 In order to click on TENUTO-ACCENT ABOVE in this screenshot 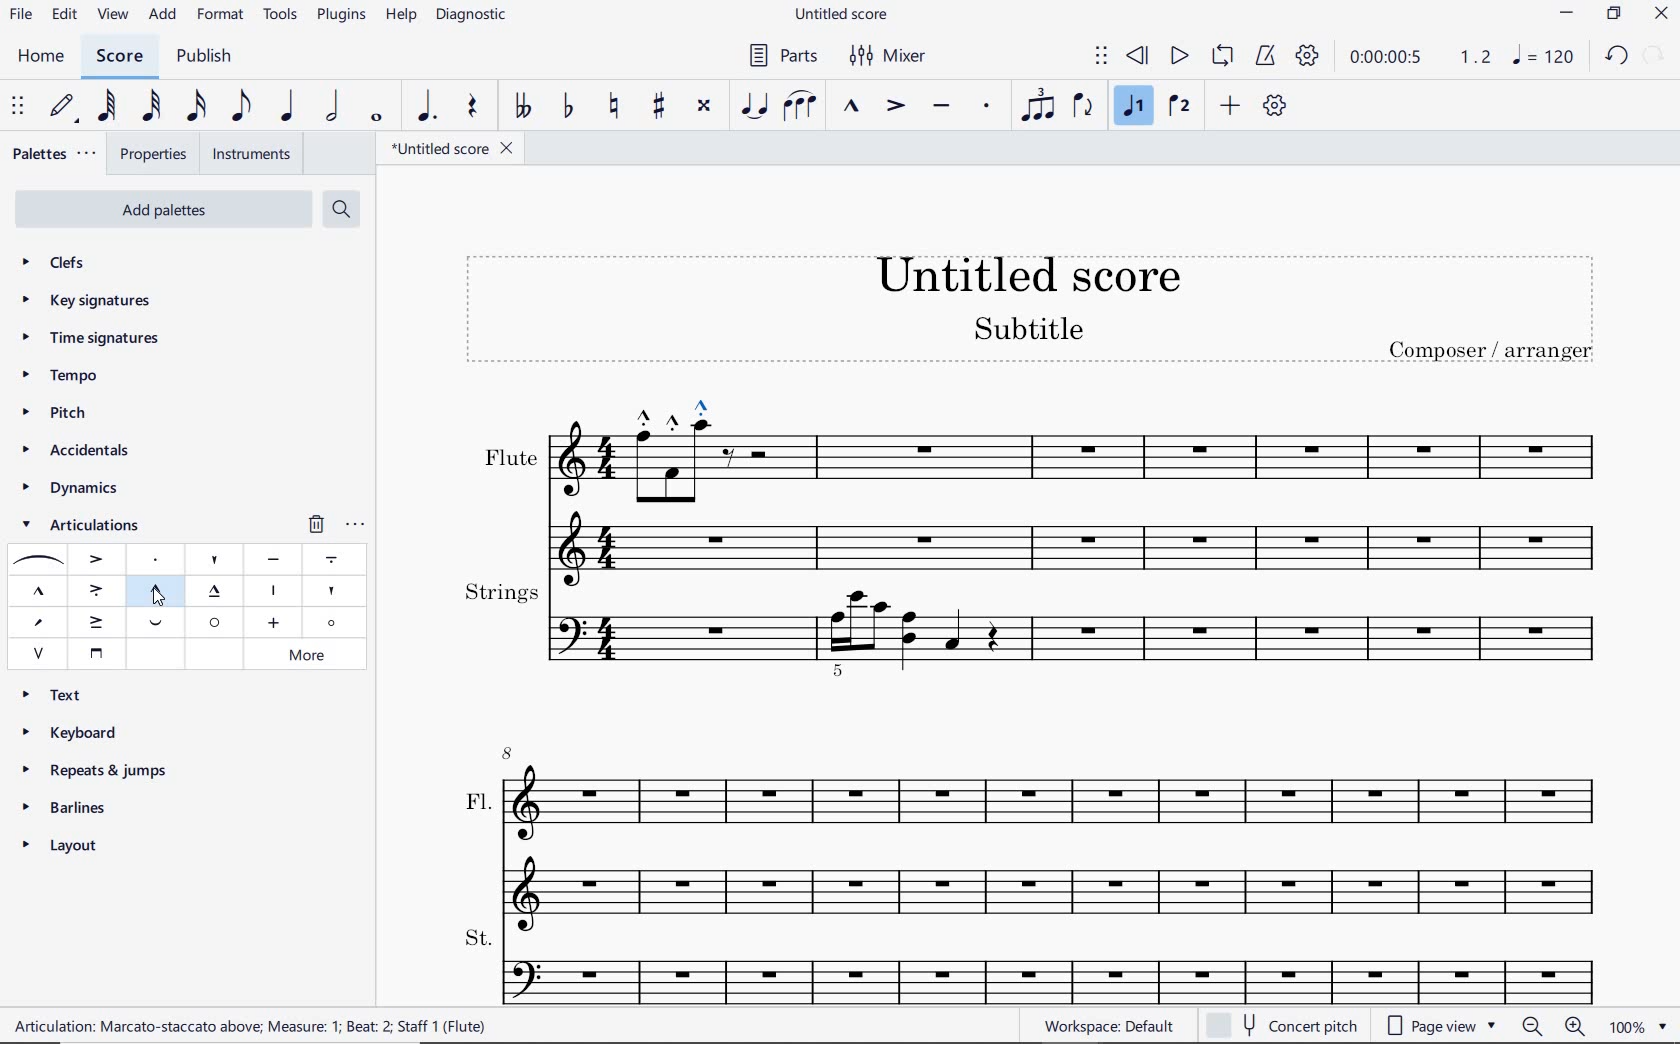, I will do `click(98, 620)`.